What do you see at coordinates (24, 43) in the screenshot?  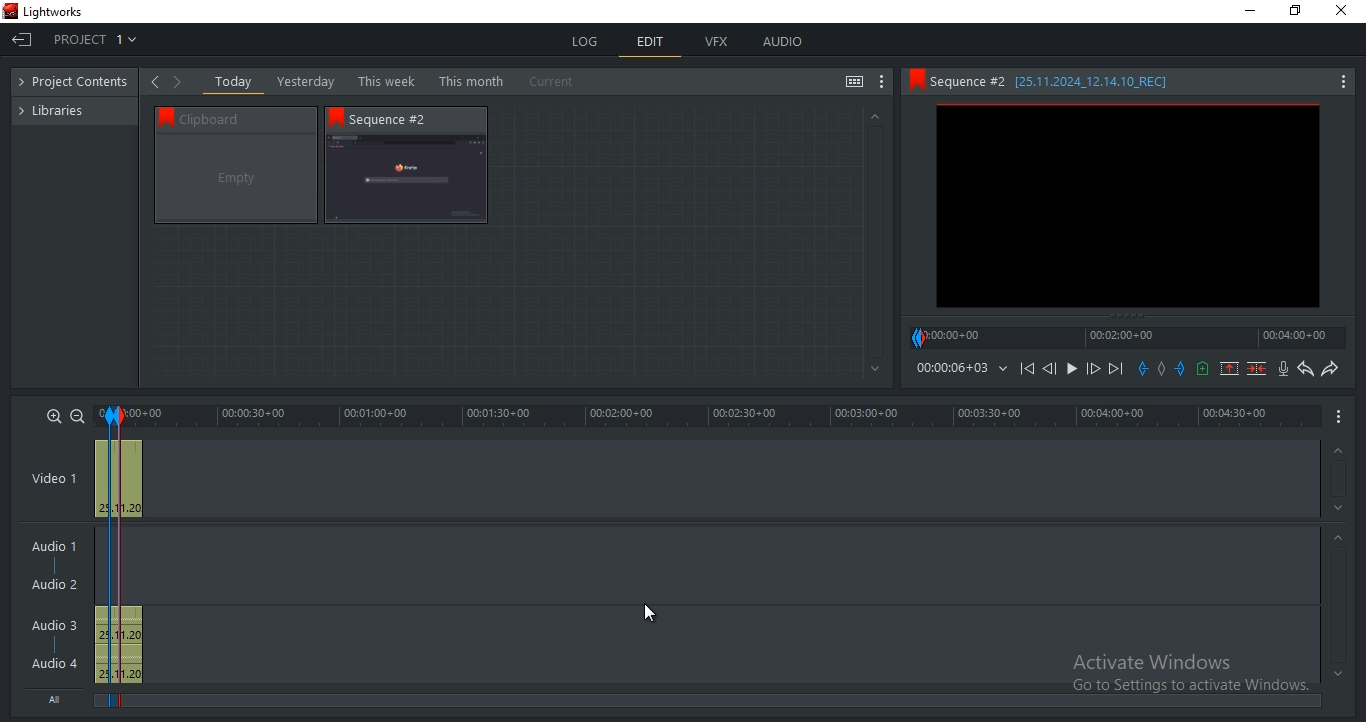 I see `Exit project` at bounding box center [24, 43].